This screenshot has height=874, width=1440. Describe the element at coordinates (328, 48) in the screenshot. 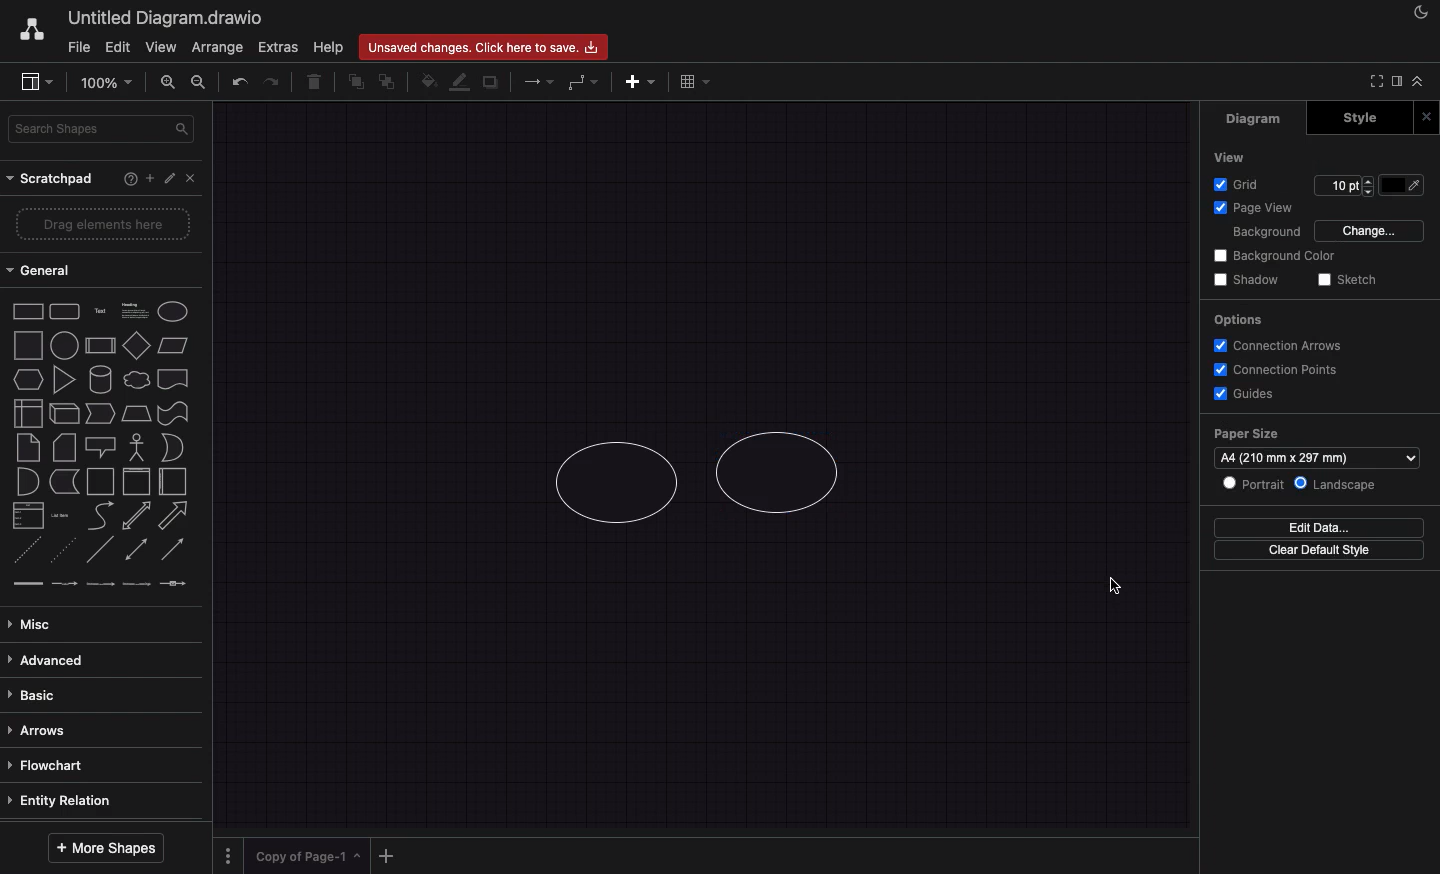

I see `help` at that location.